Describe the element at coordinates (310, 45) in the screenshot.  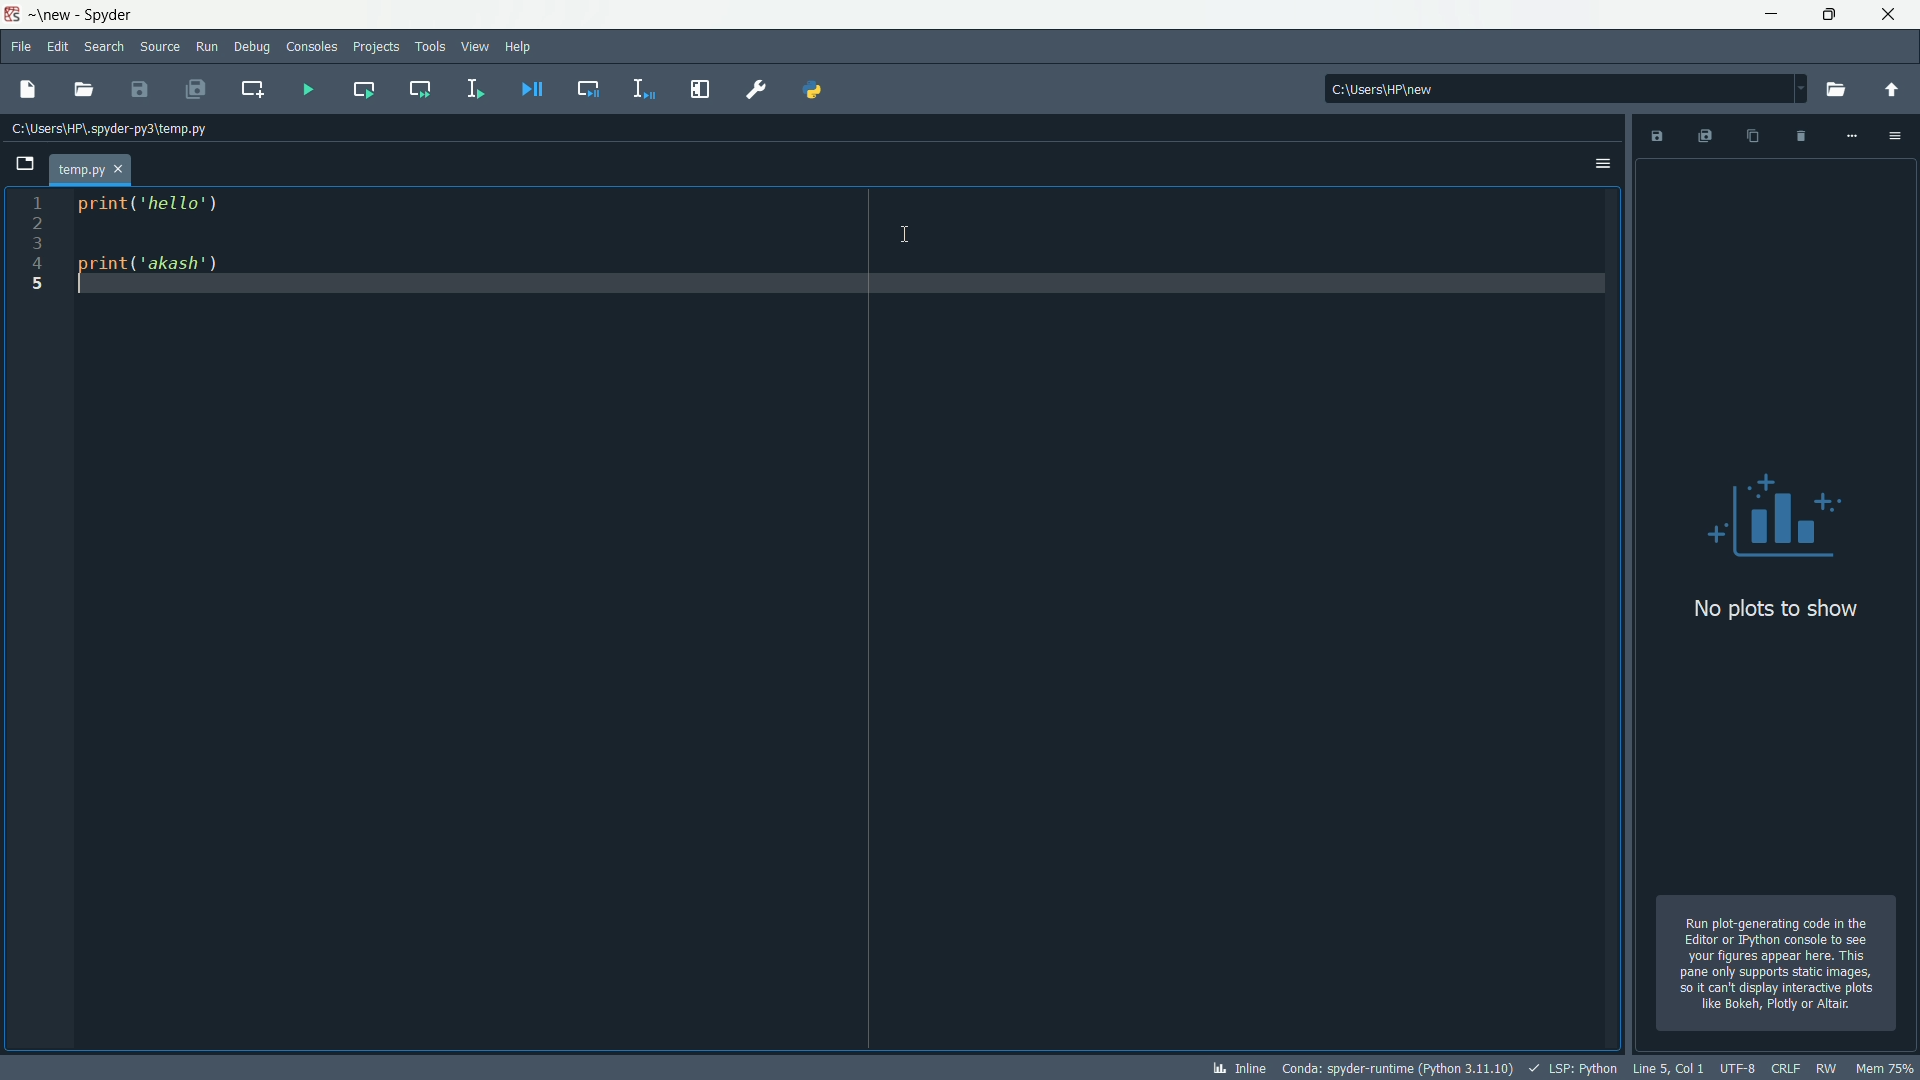
I see `consoles menu` at that location.